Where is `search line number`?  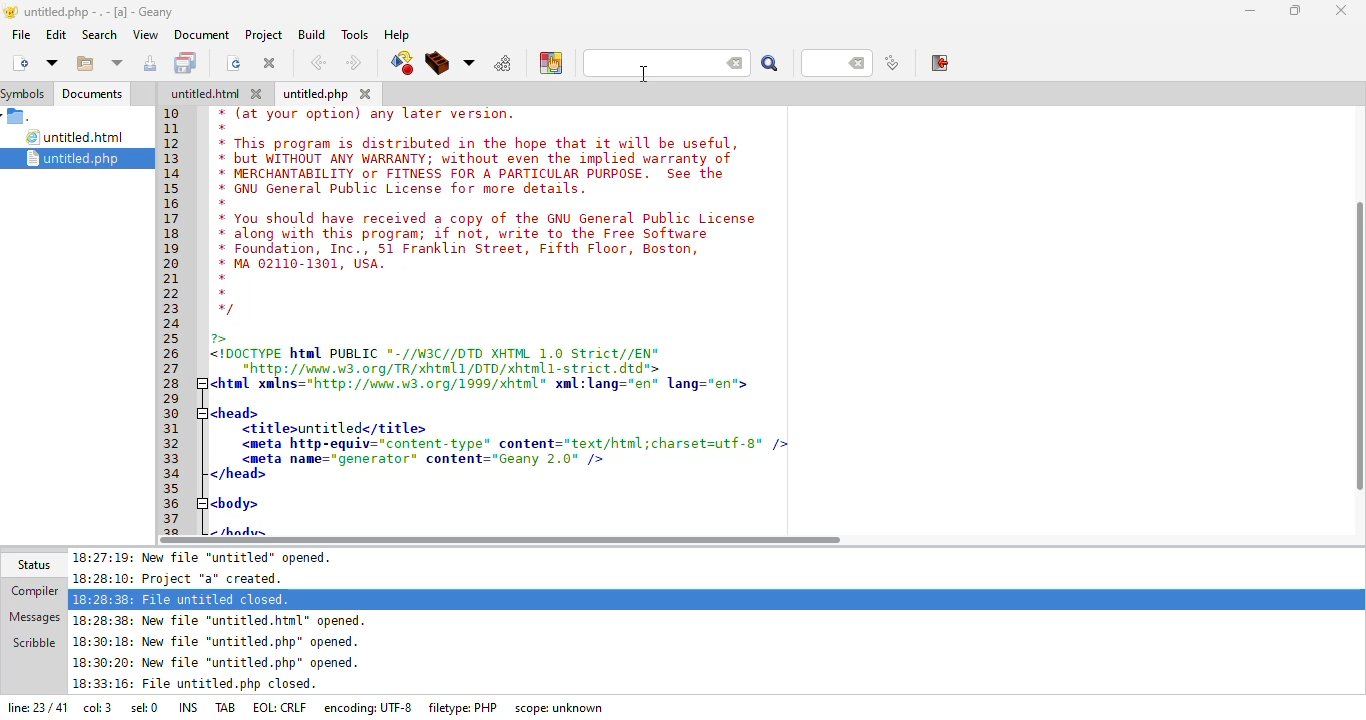 search line number is located at coordinates (836, 62).